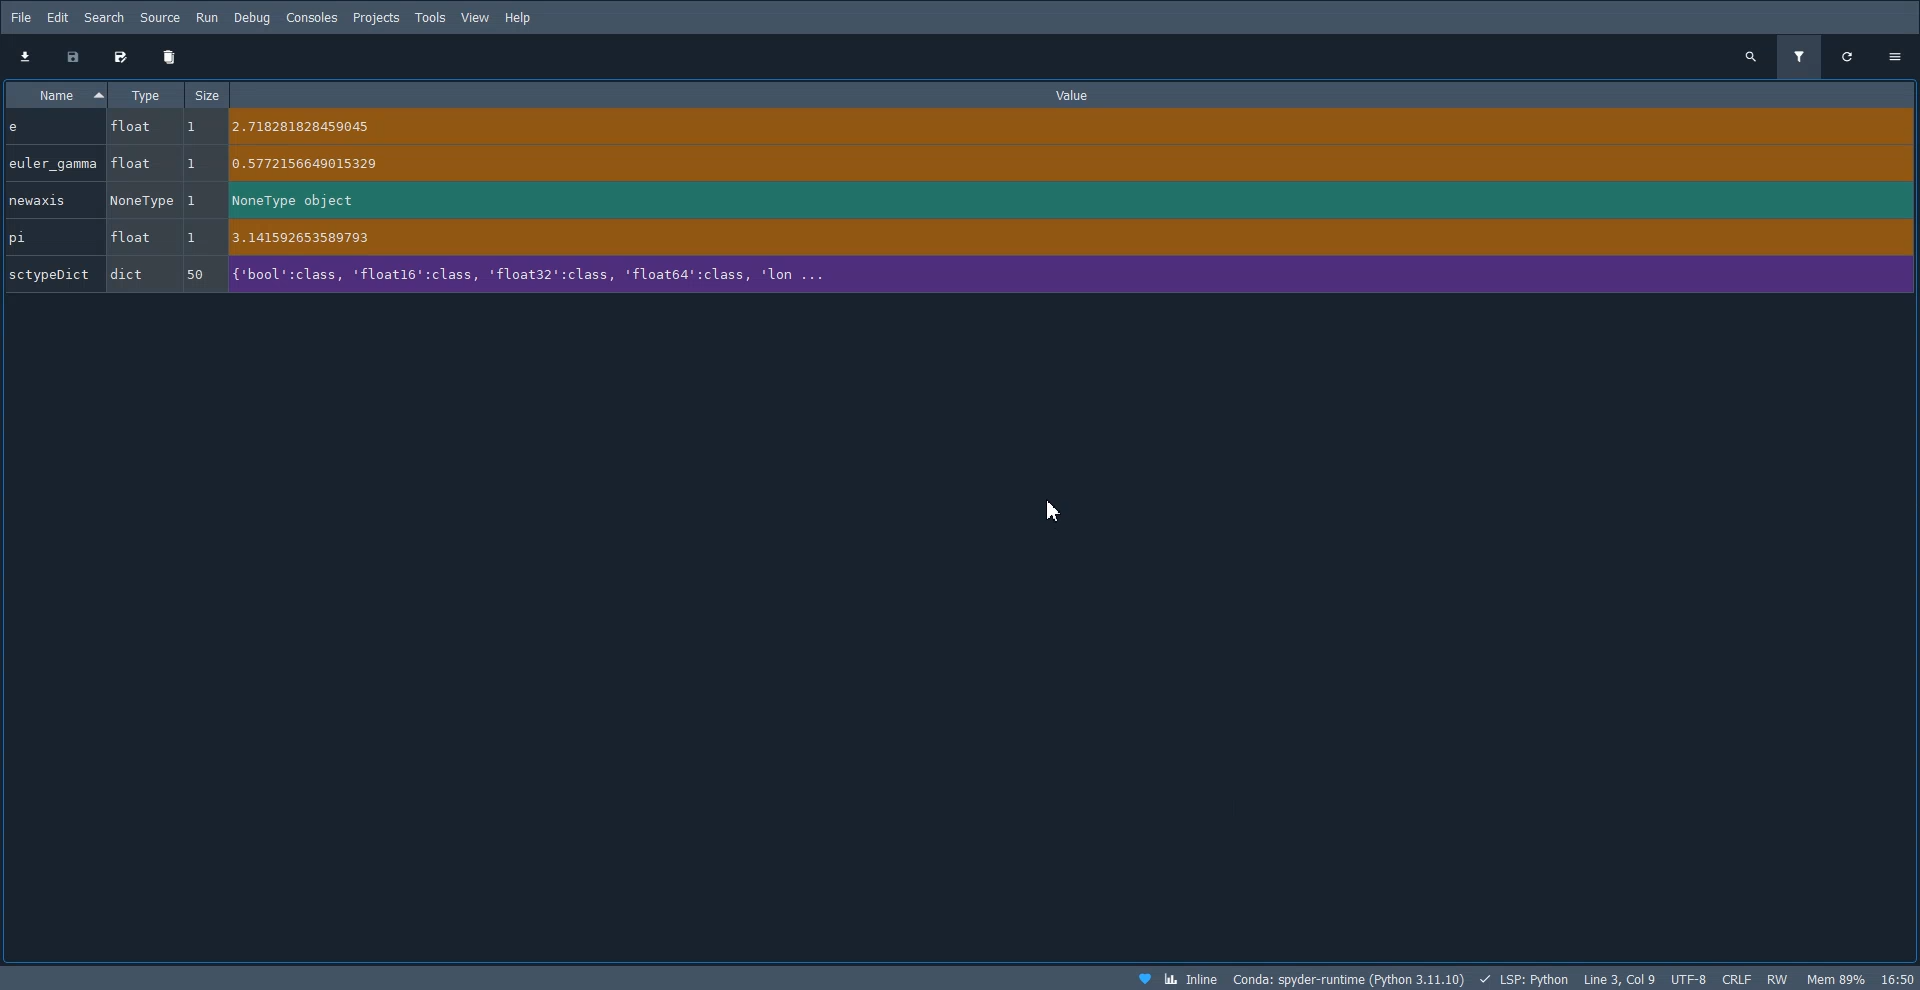 This screenshot has width=1920, height=990. Describe the element at coordinates (40, 201) in the screenshot. I see `newaxis` at that location.